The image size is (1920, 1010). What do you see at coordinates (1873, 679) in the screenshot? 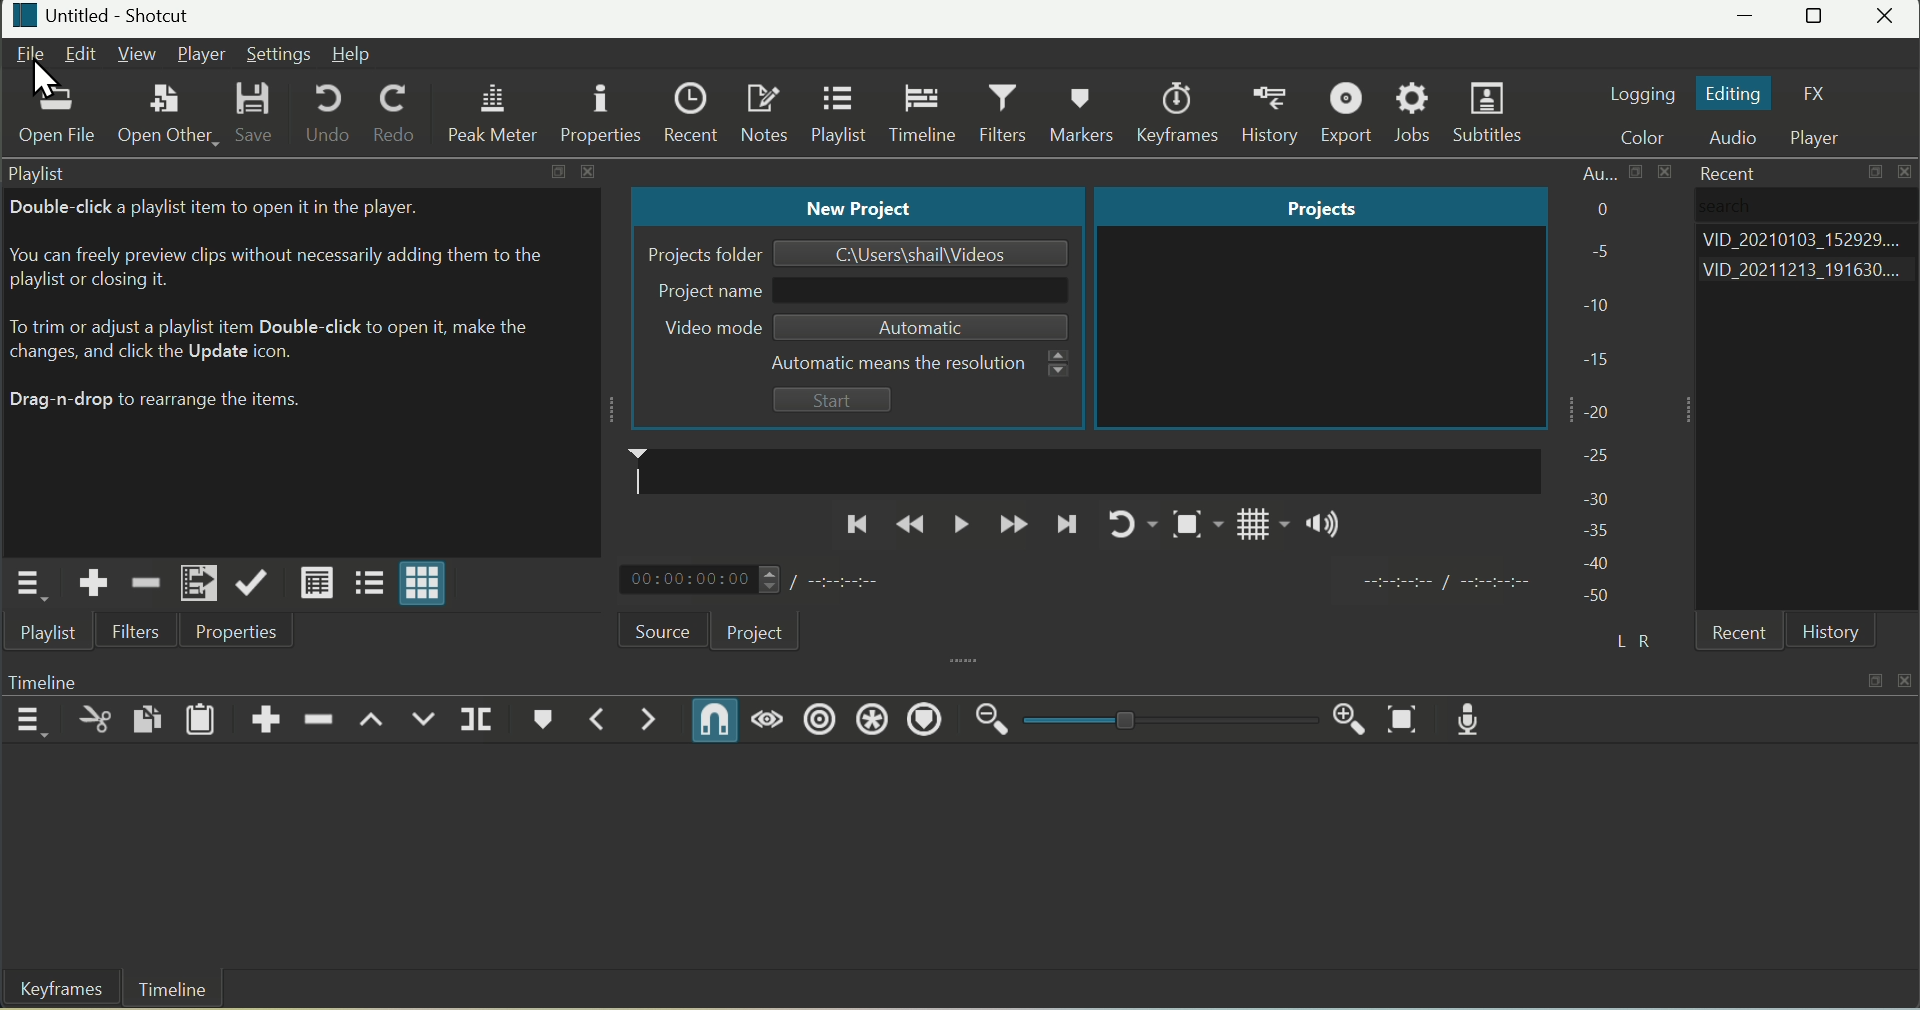
I see `maximize` at bounding box center [1873, 679].